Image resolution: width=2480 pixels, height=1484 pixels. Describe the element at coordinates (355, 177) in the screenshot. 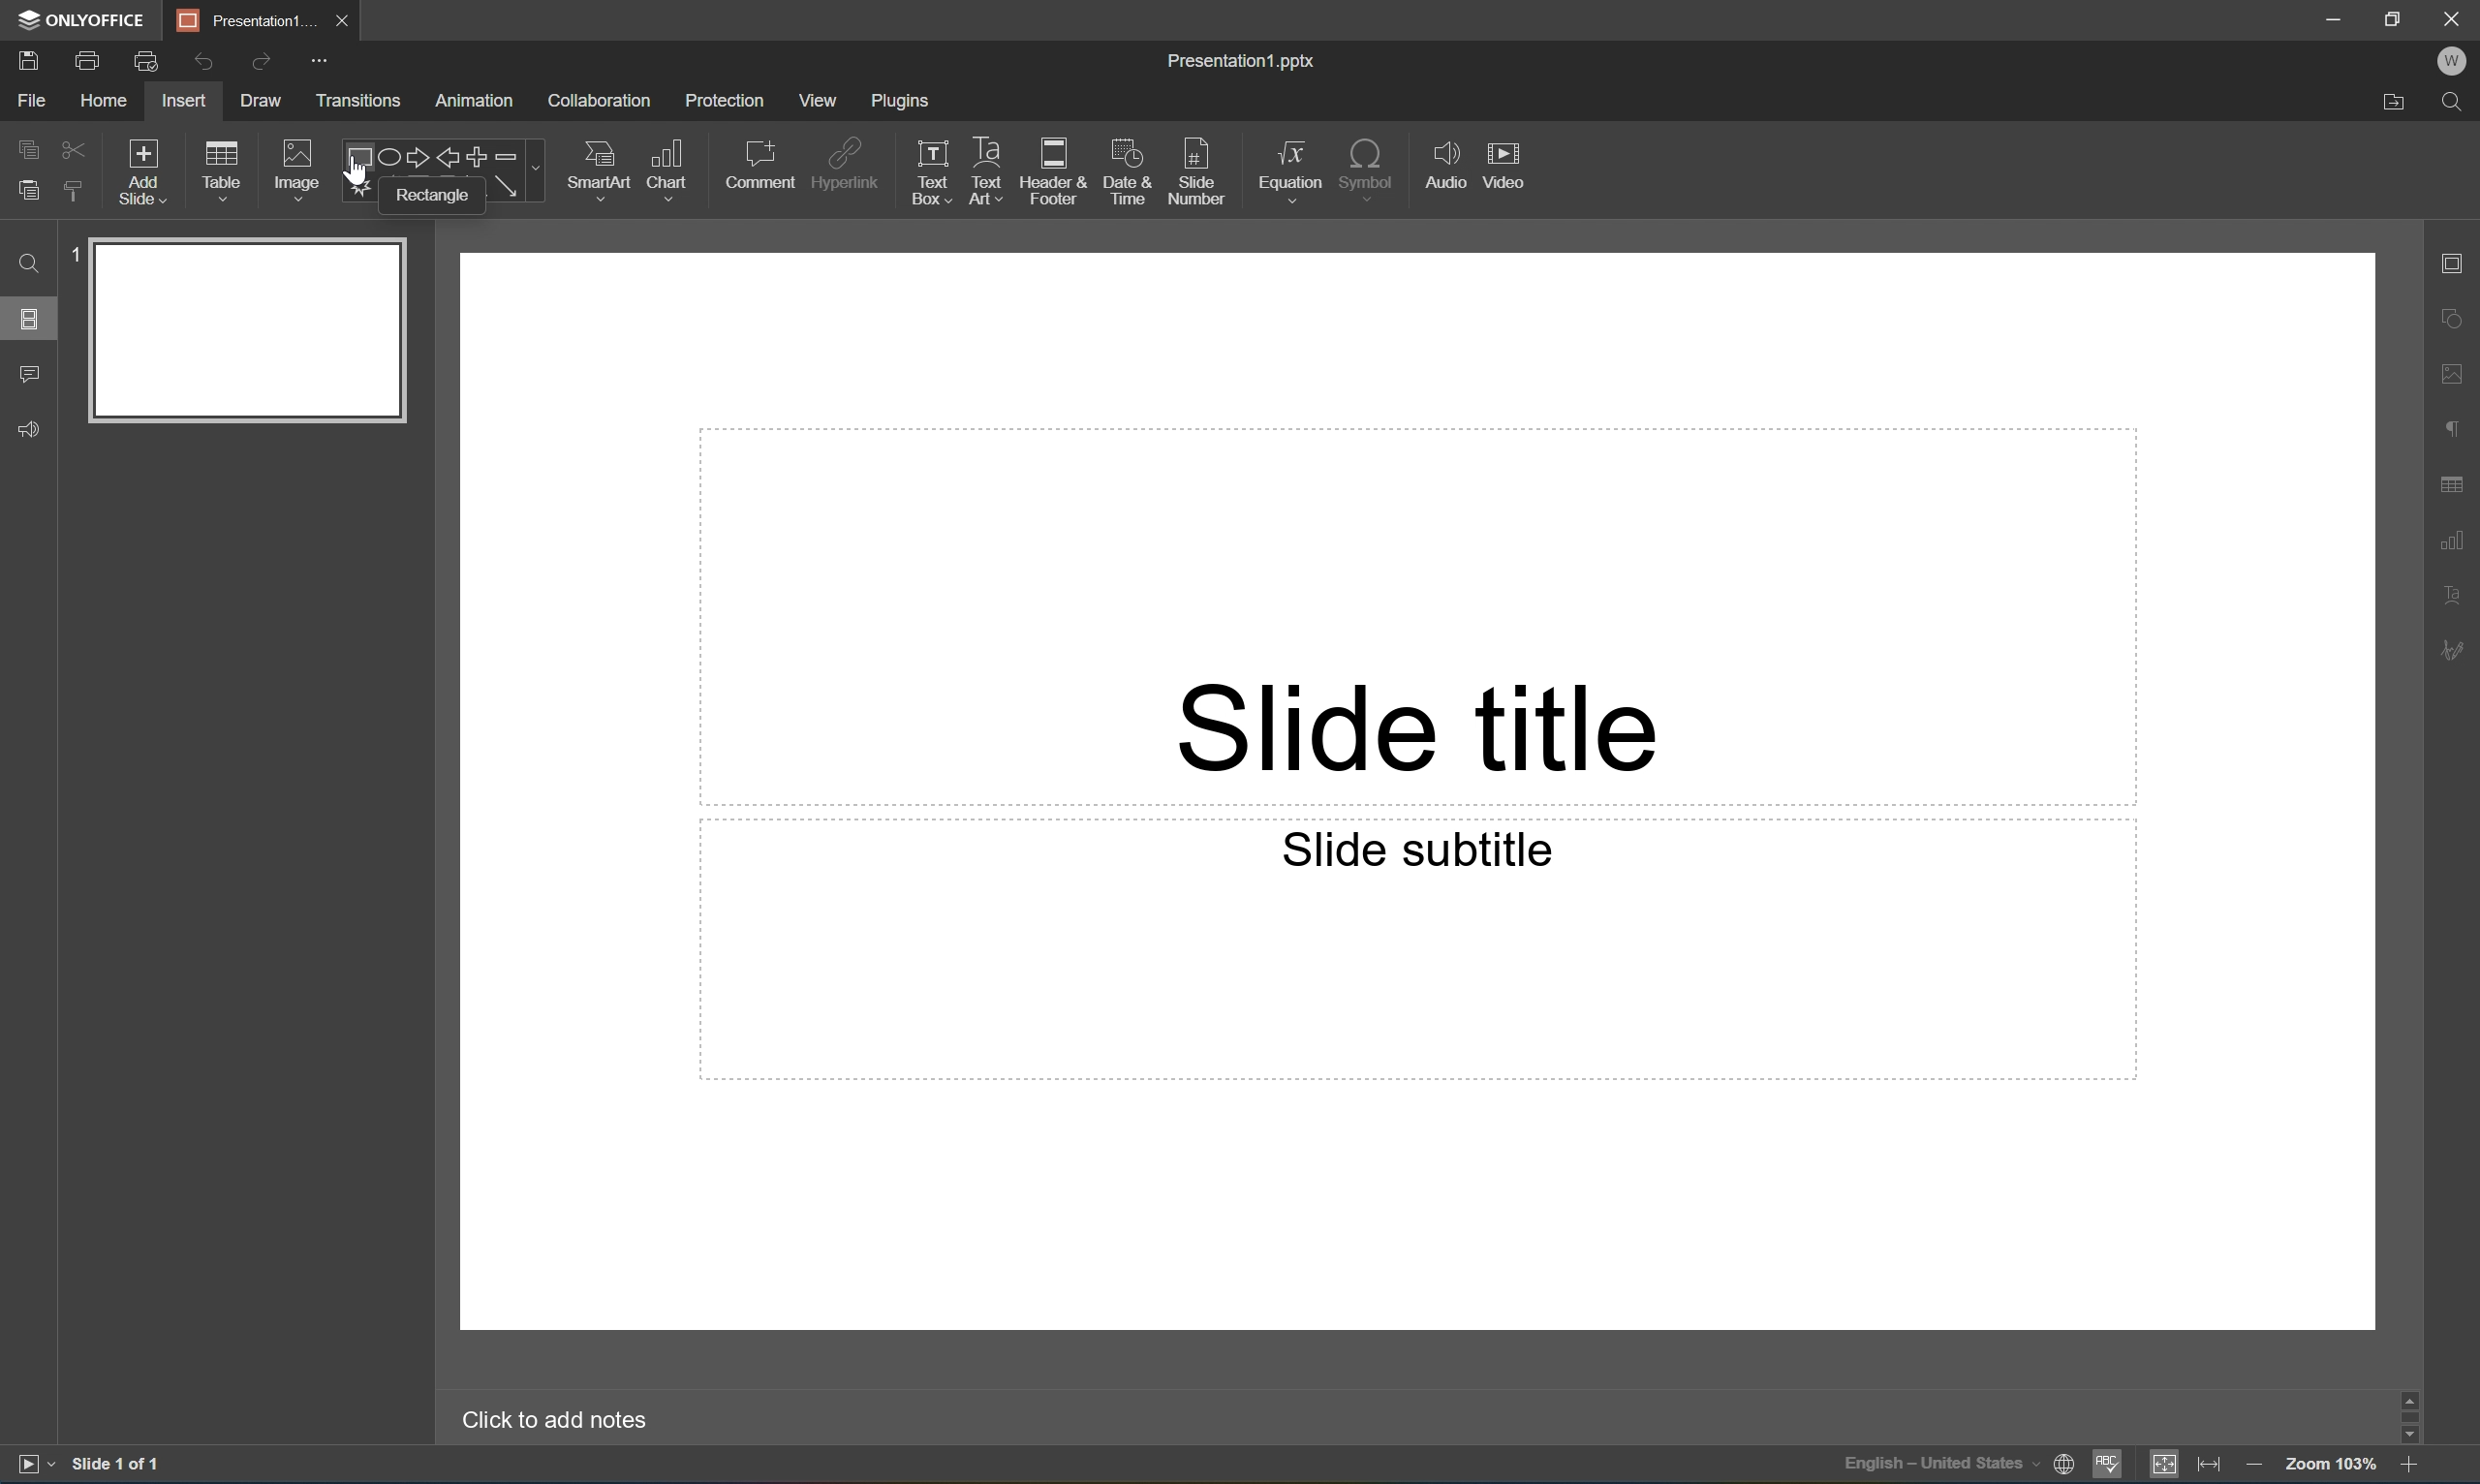

I see `mouse pointer` at that location.